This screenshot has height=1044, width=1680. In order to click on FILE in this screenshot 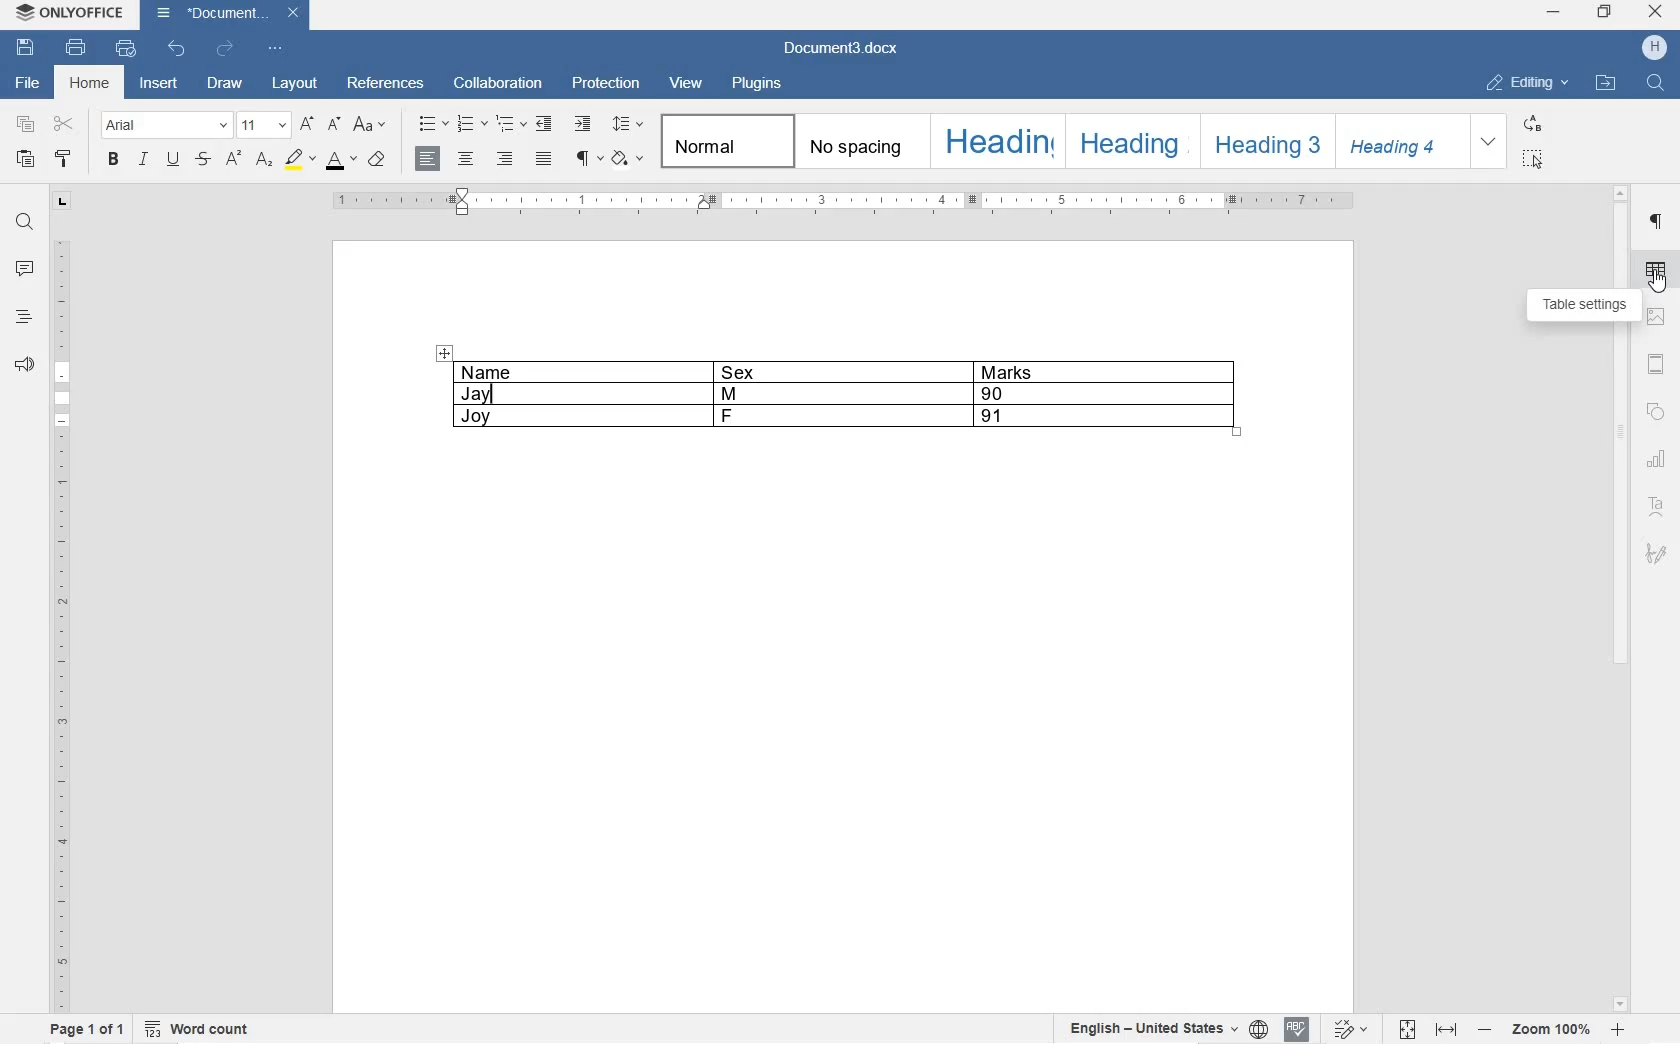, I will do `click(24, 84)`.